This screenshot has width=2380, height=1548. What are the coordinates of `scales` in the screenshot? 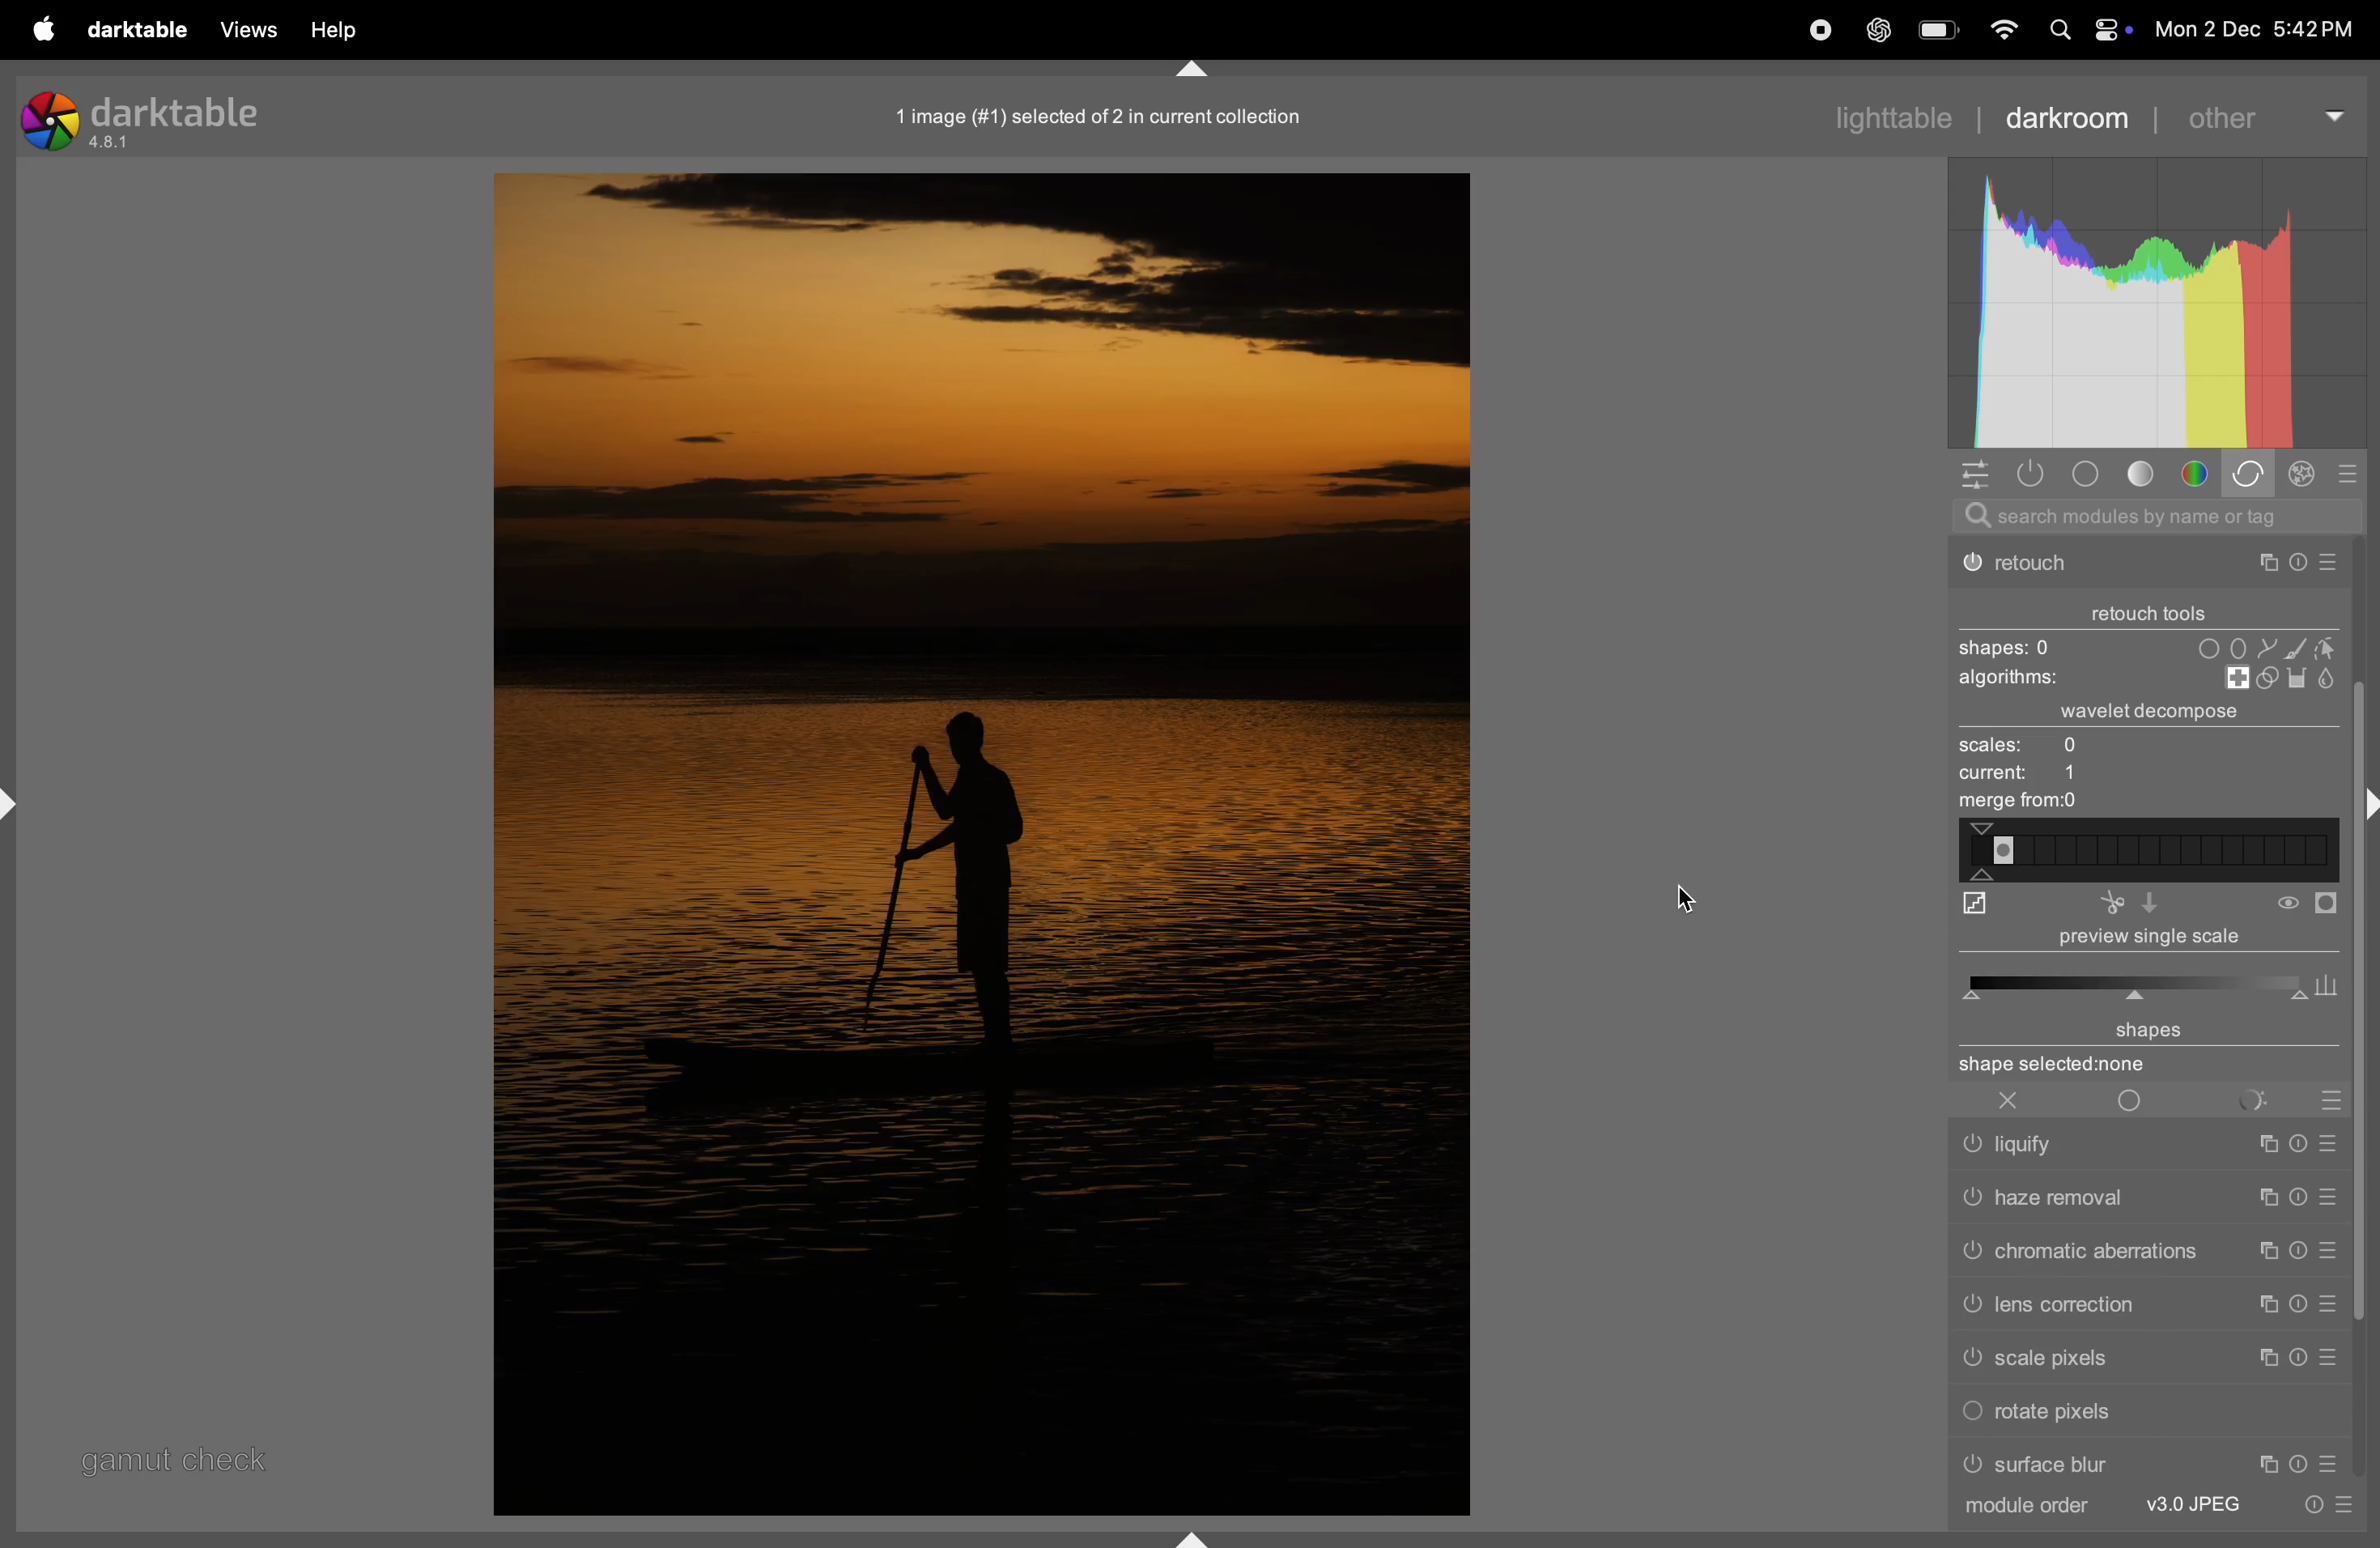 It's located at (2055, 746).